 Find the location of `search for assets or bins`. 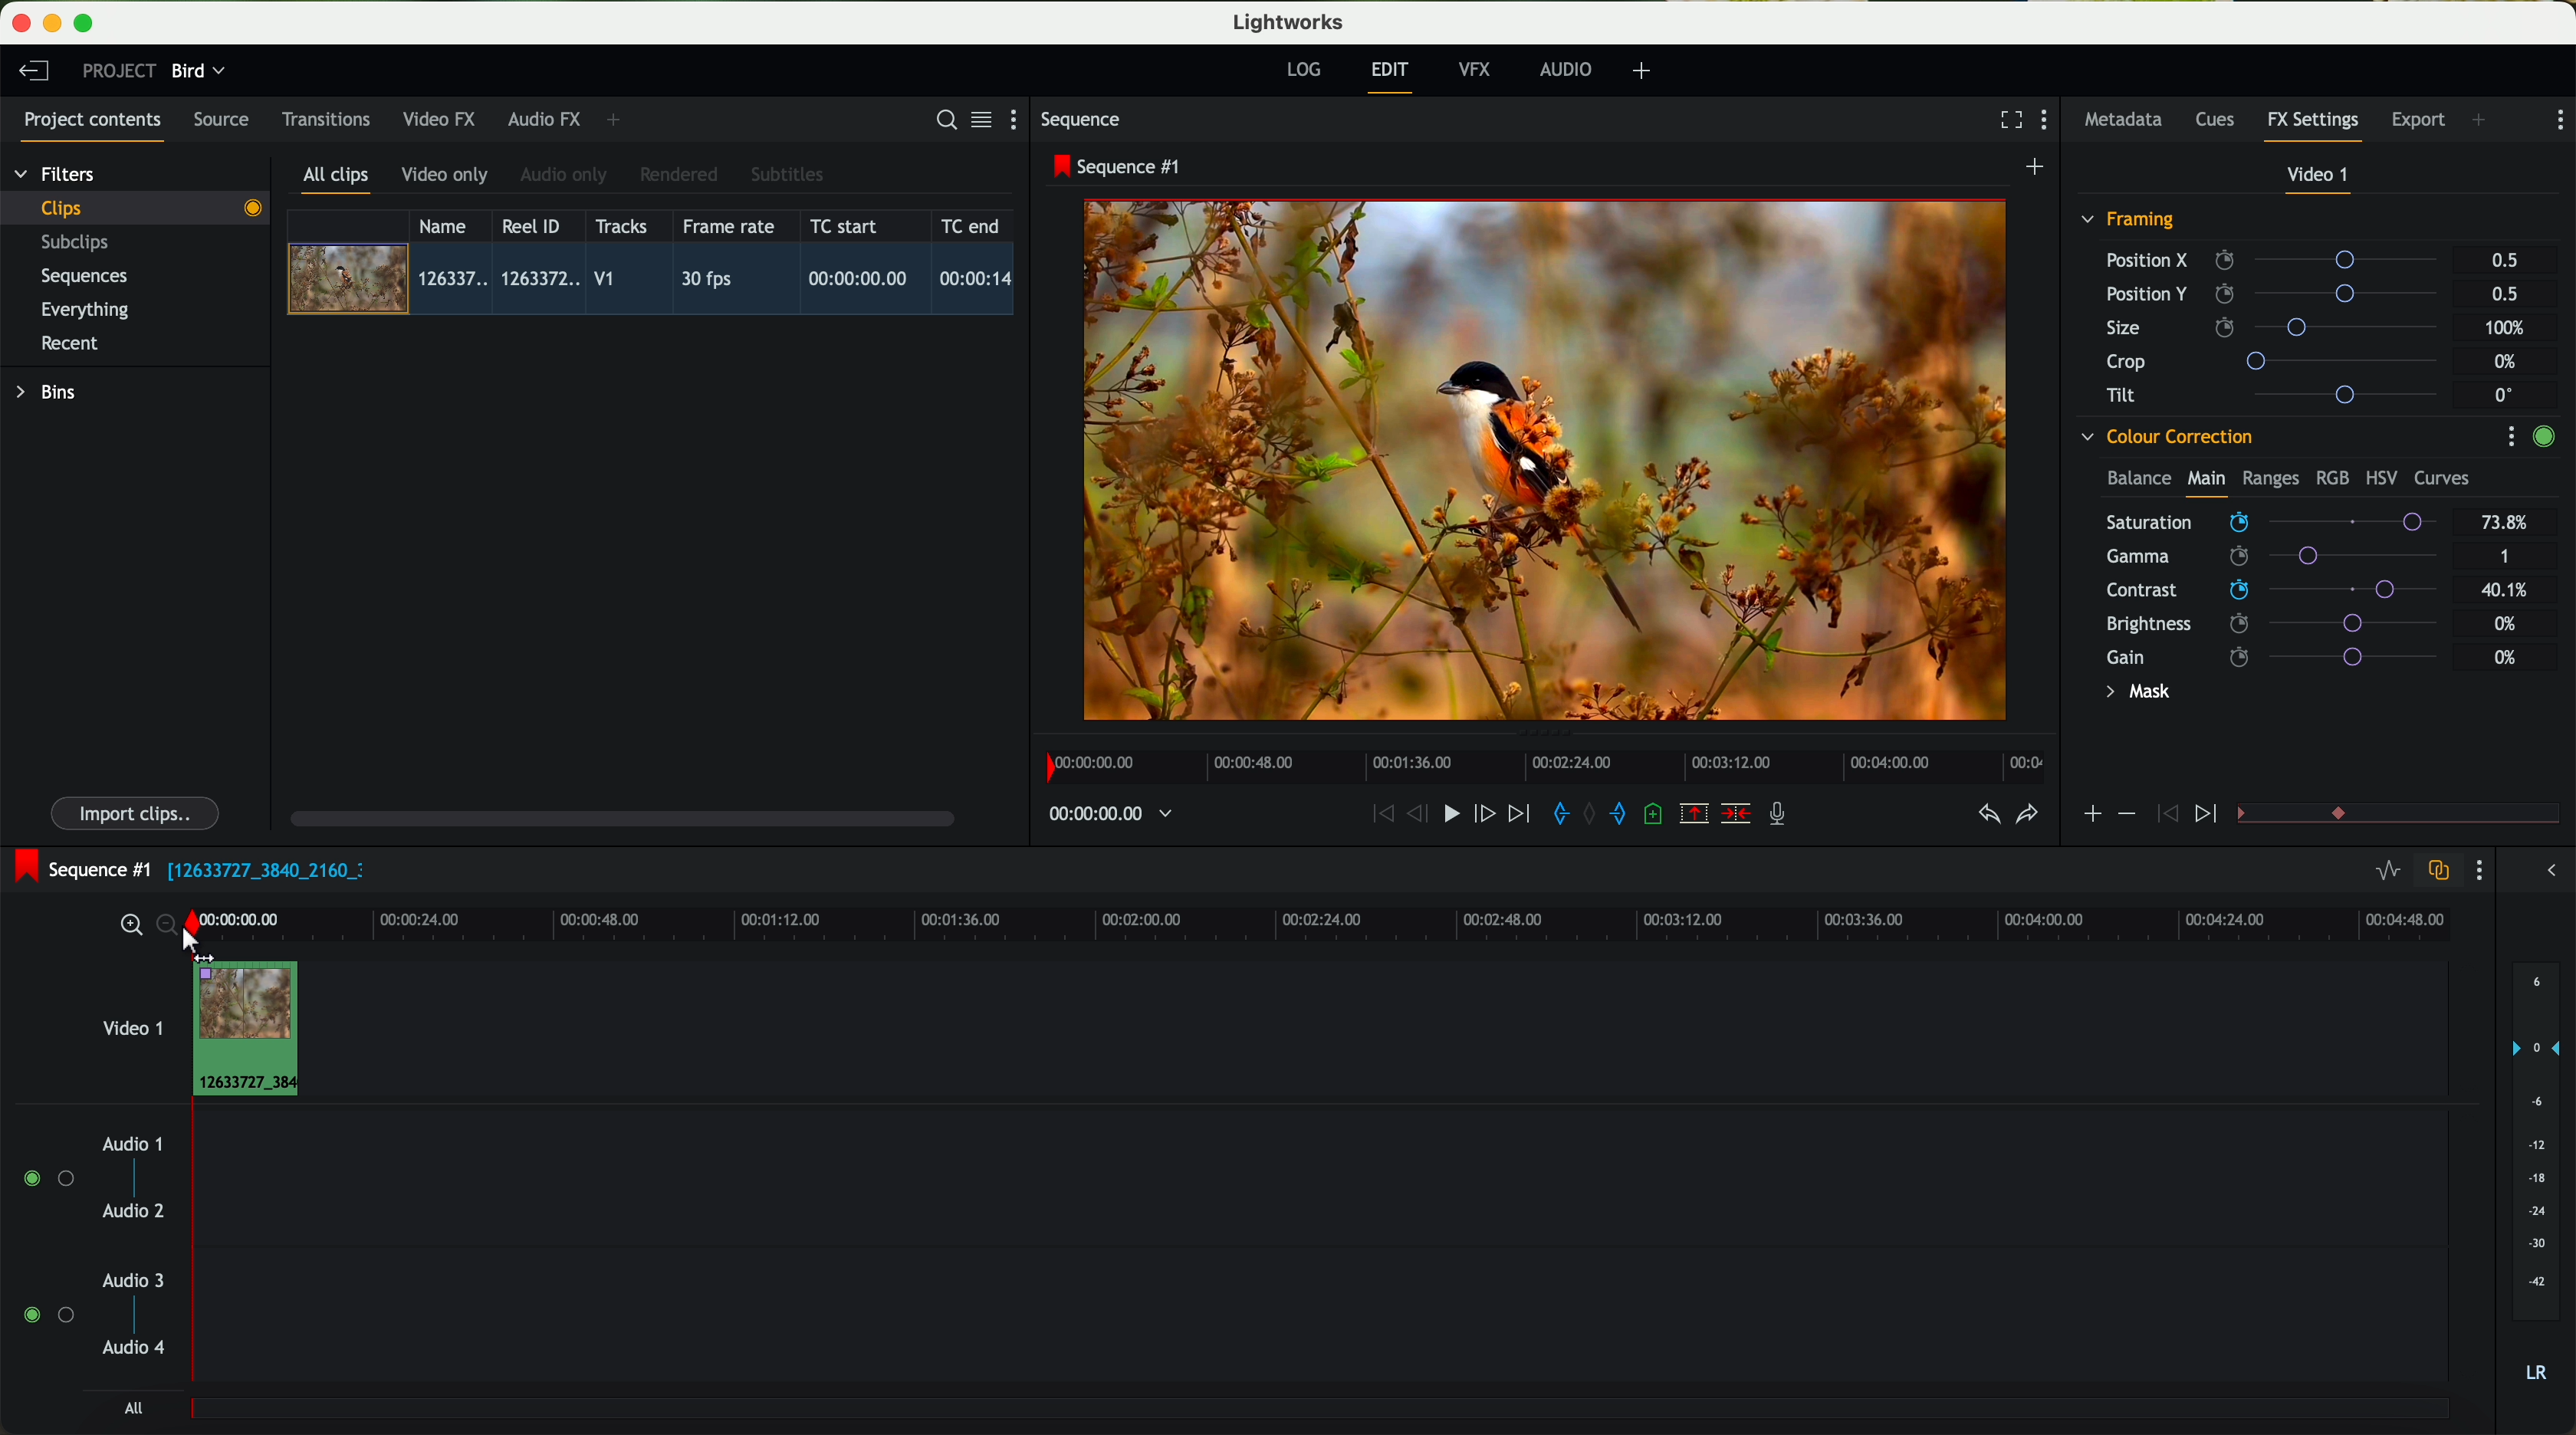

search for assets or bins is located at coordinates (940, 121).